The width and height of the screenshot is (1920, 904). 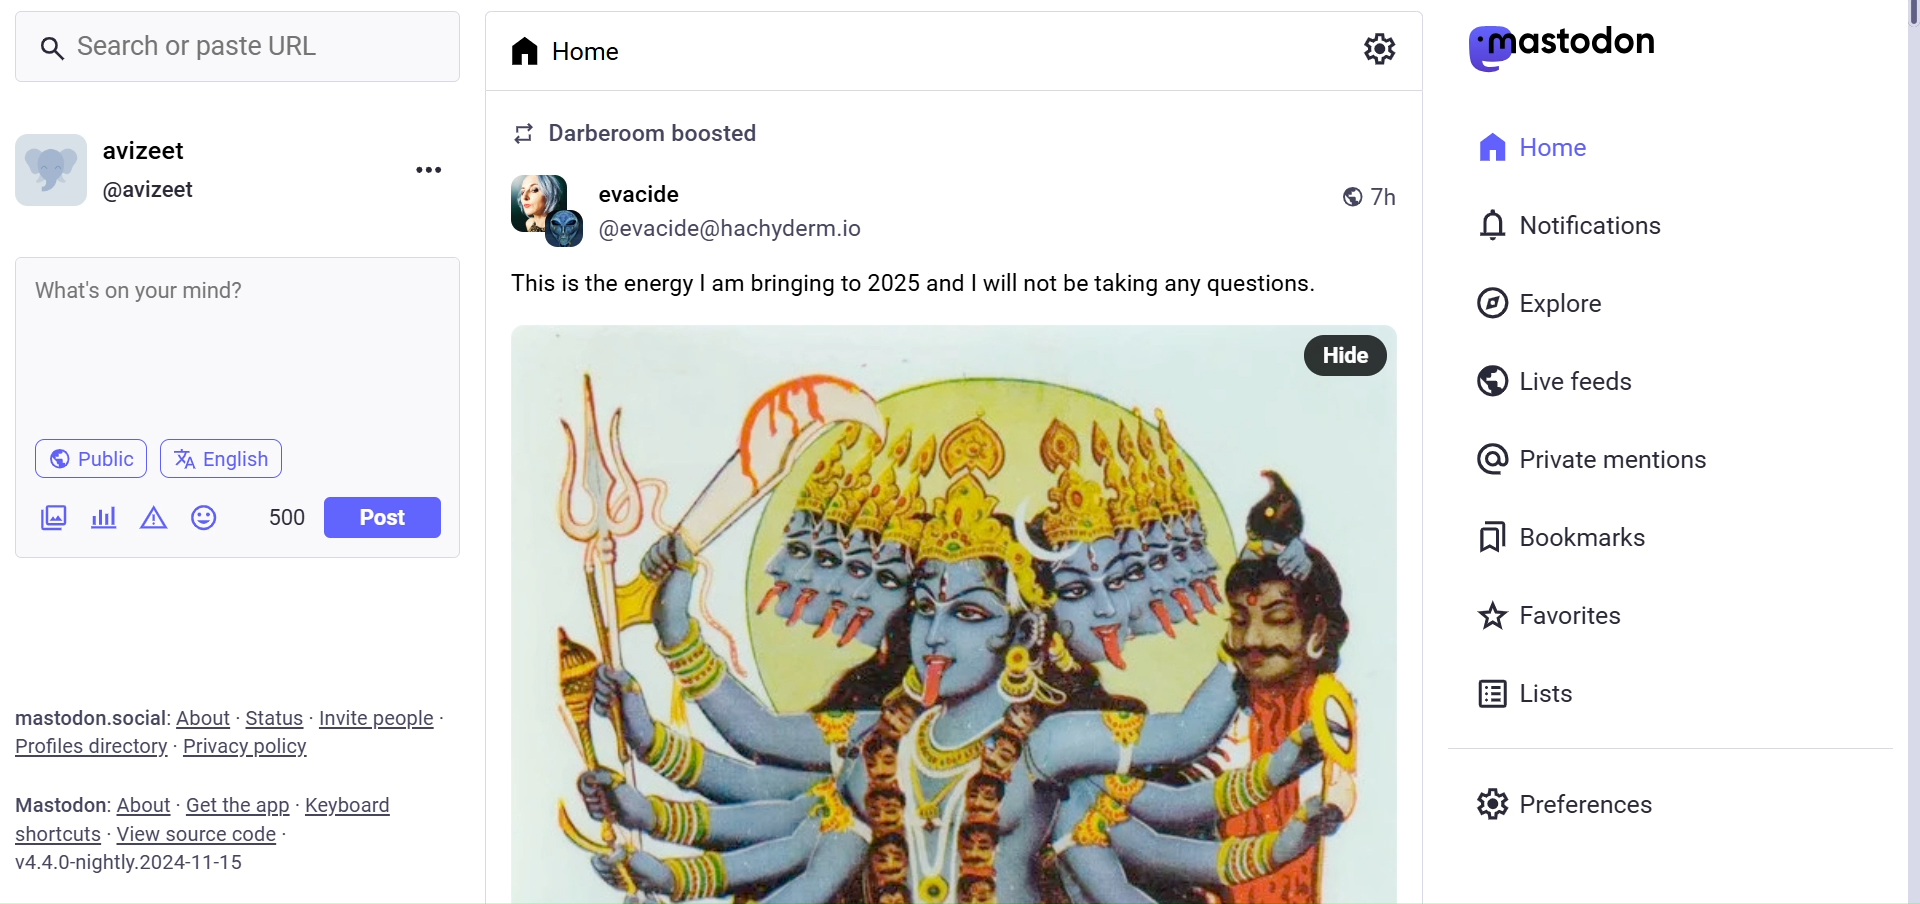 What do you see at coordinates (742, 228) in the screenshot?
I see `user id` at bounding box center [742, 228].